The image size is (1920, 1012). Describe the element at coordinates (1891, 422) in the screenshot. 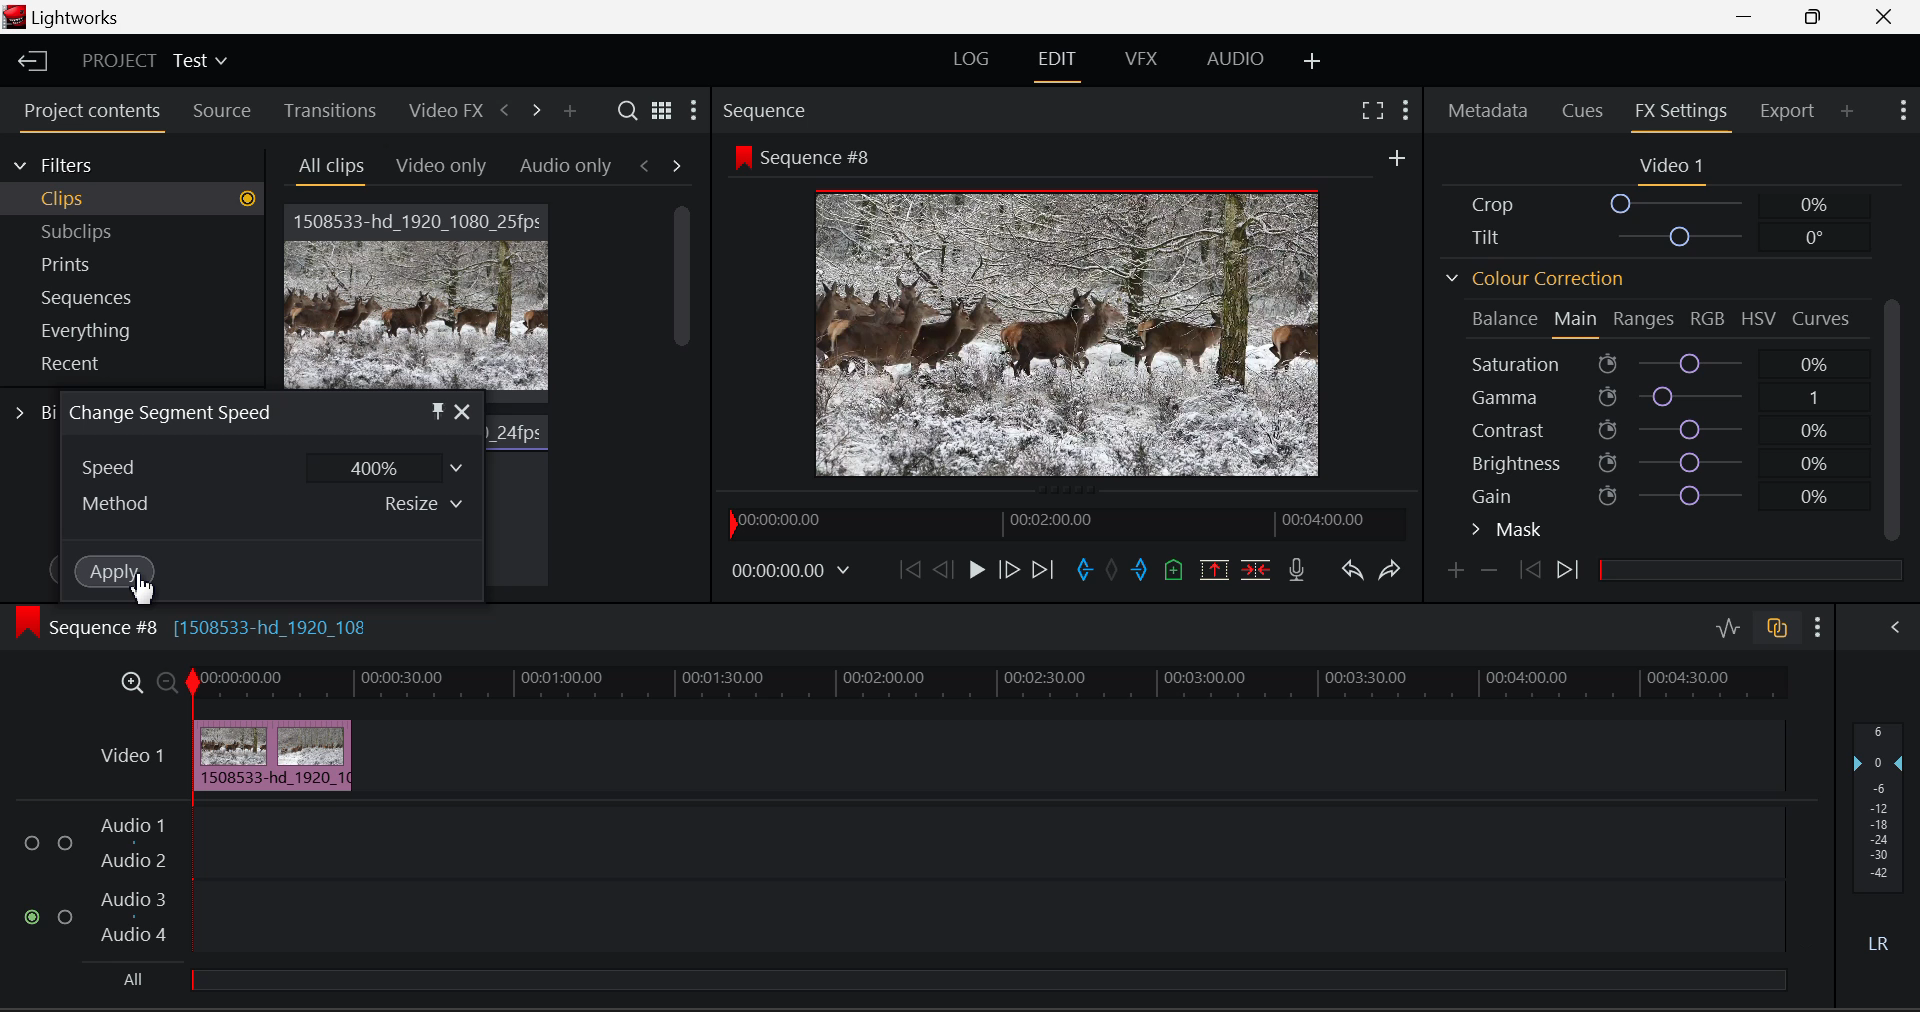

I see `Scroll Bar` at that location.